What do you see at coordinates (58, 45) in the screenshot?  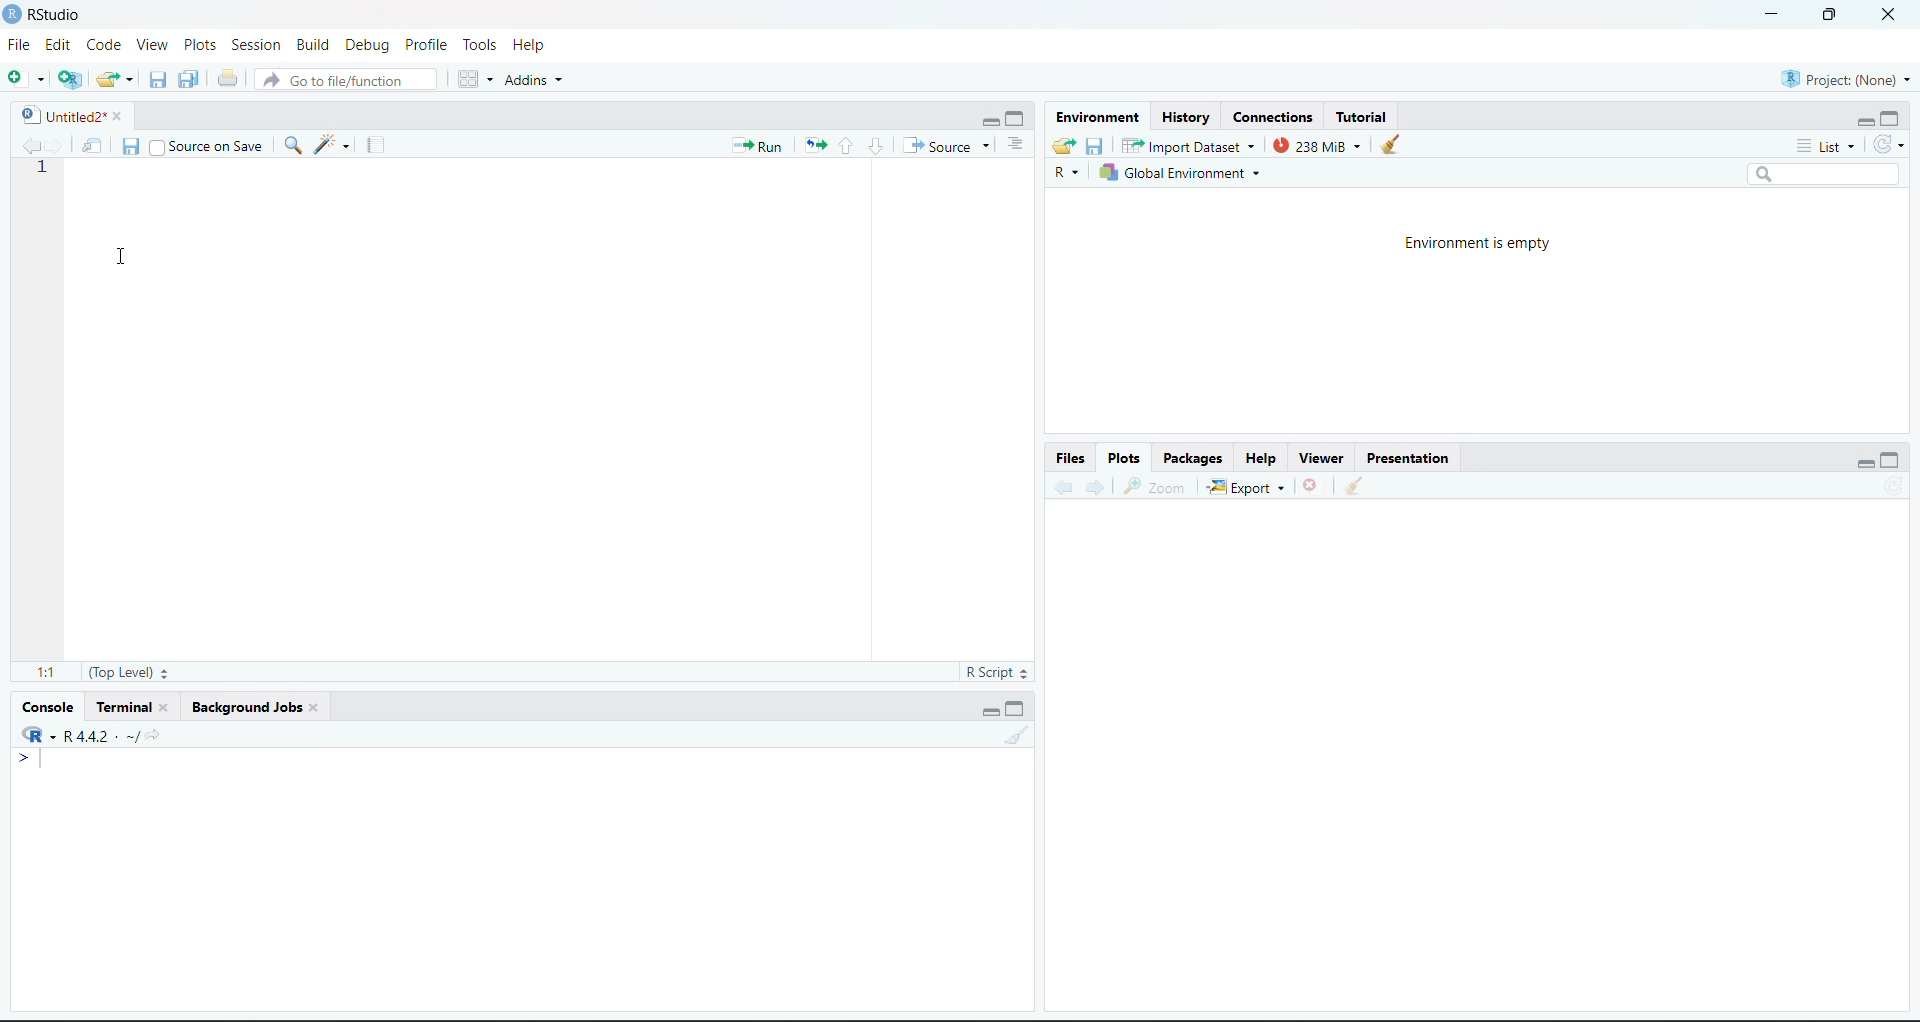 I see `Edit` at bounding box center [58, 45].